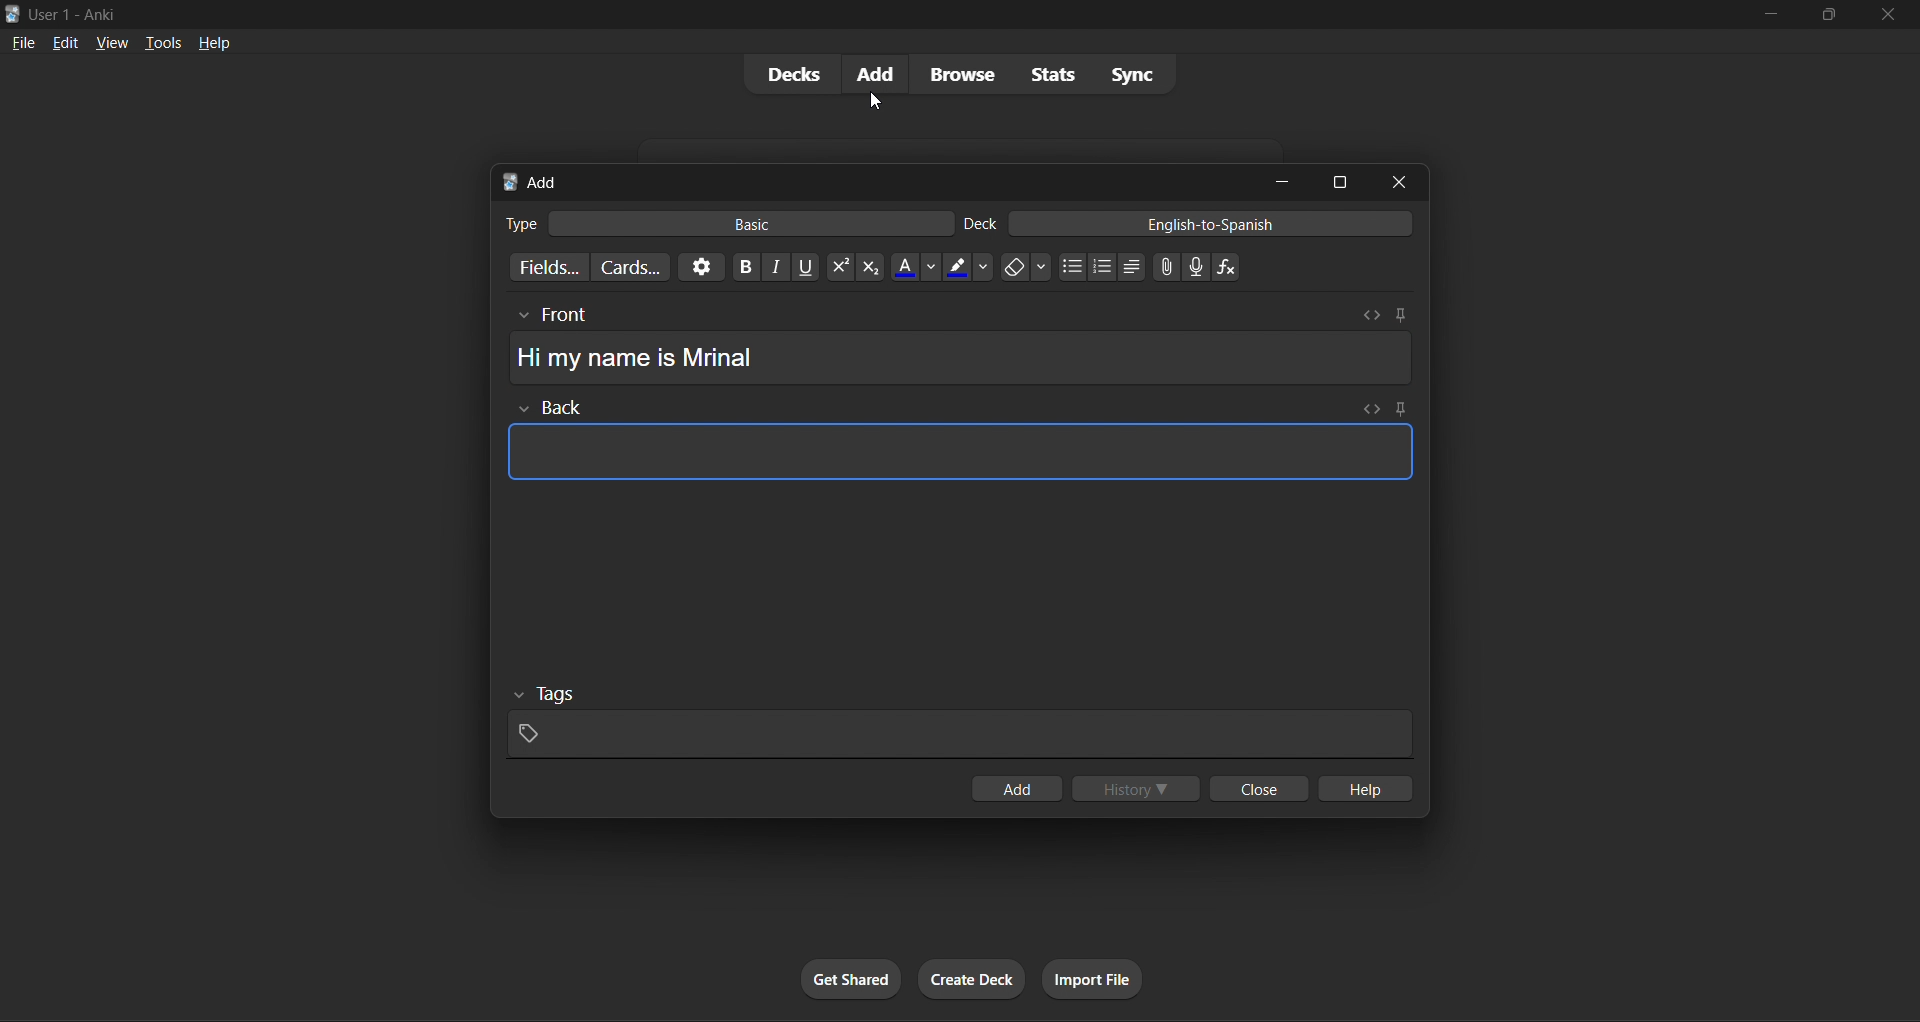 The width and height of the screenshot is (1920, 1022). Describe the element at coordinates (1279, 181) in the screenshot. I see `minimize` at that location.